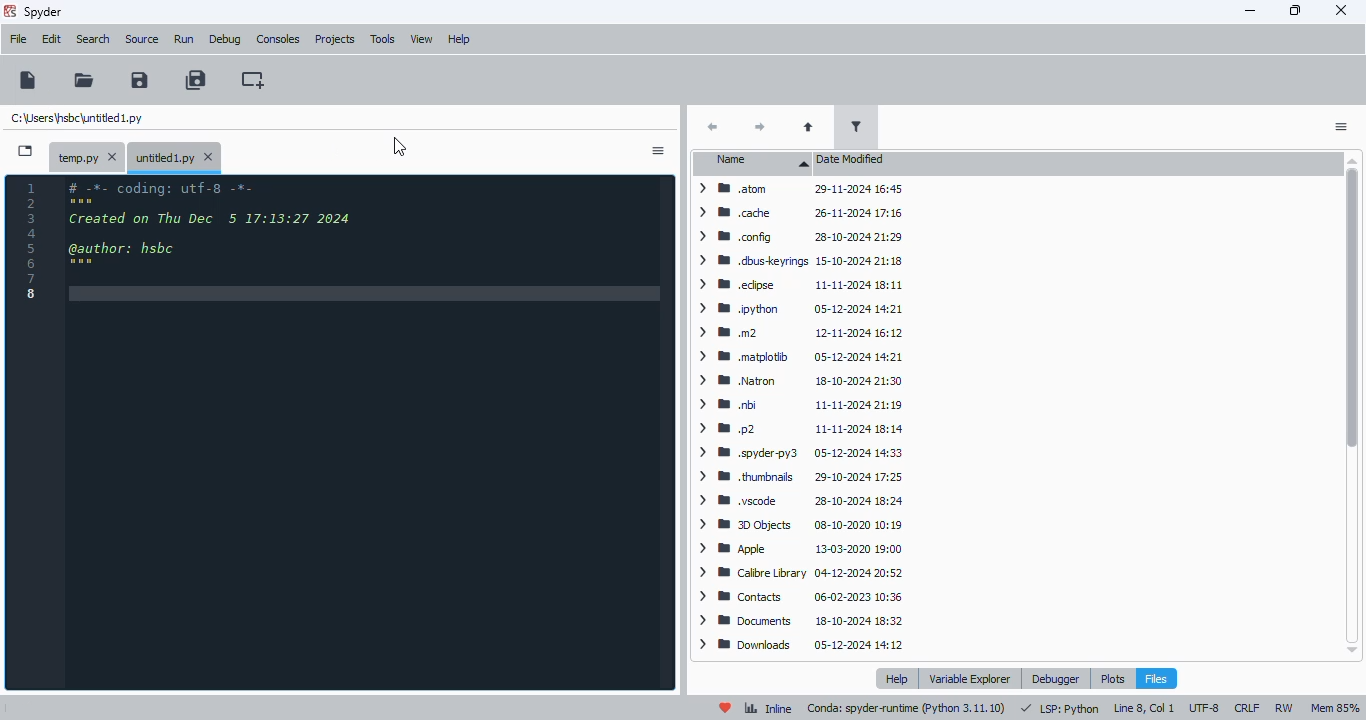  What do you see at coordinates (1334, 708) in the screenshot?
I see `mem 855` at bounding box center [1334, 708].